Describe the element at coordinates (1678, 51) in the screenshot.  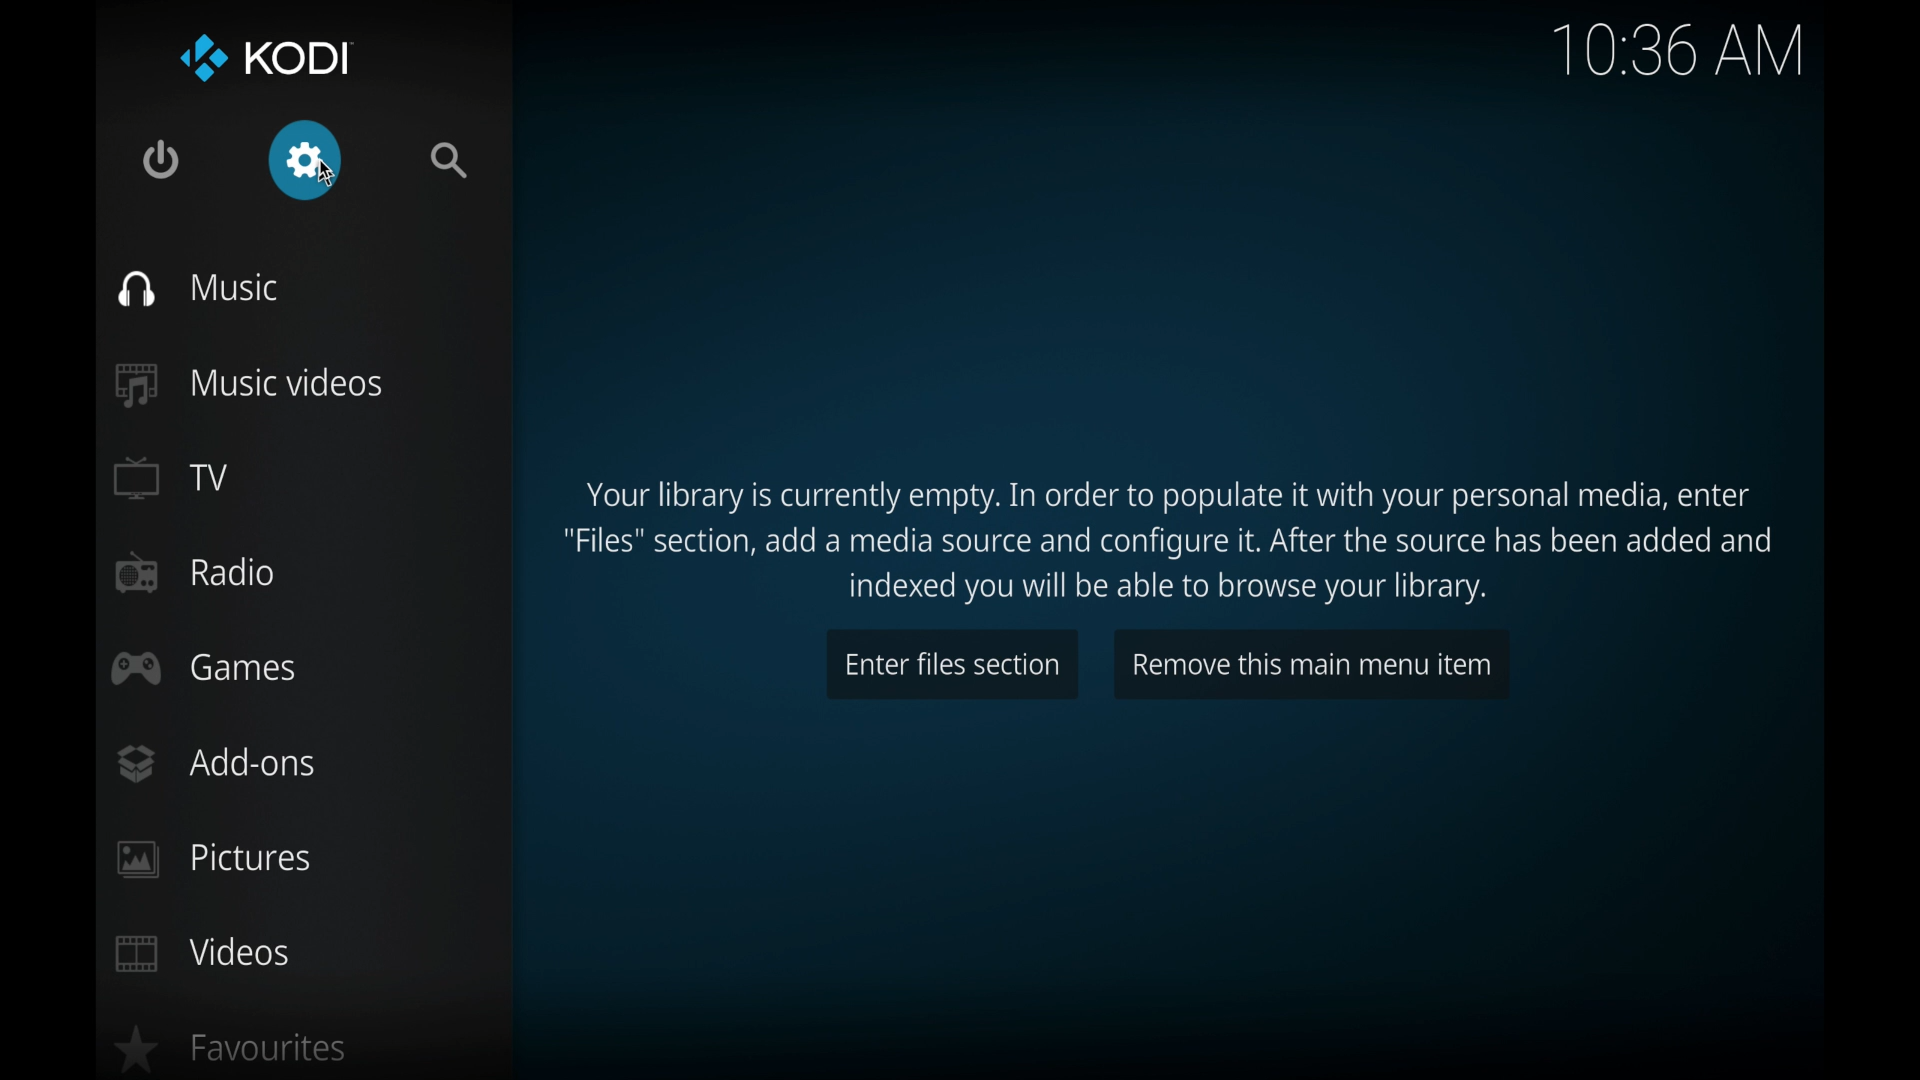
I see `10.36 am` at that location.